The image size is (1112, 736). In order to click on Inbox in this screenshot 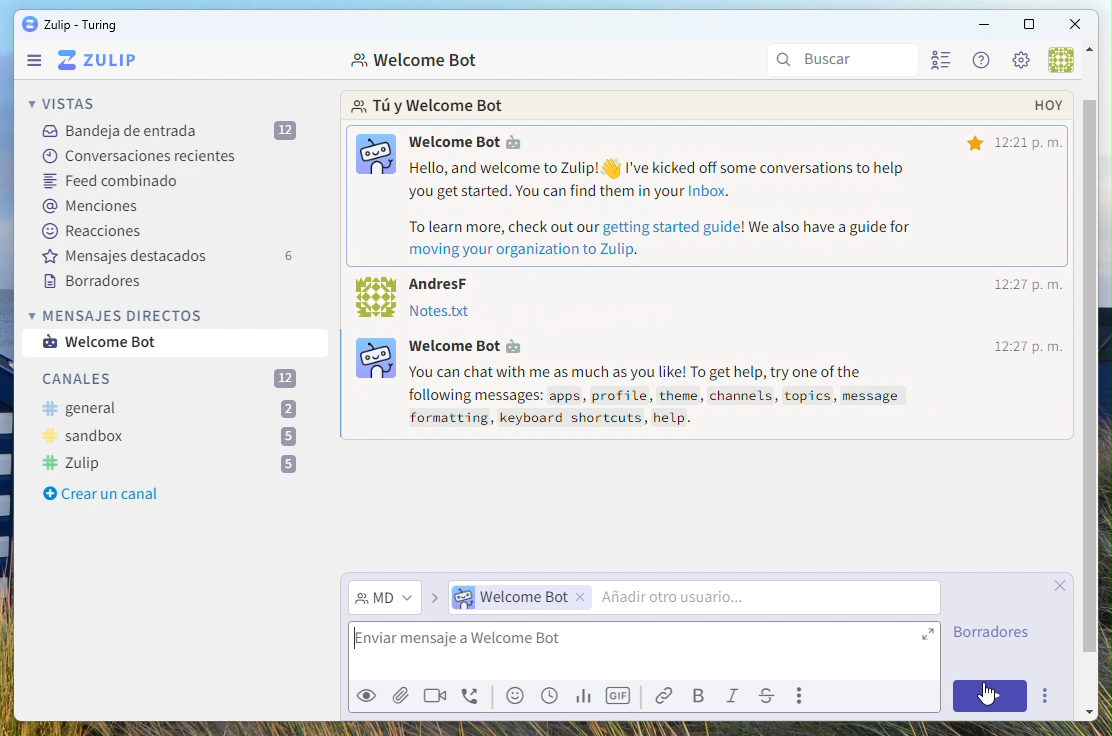, I will do `click(168, 131)`.